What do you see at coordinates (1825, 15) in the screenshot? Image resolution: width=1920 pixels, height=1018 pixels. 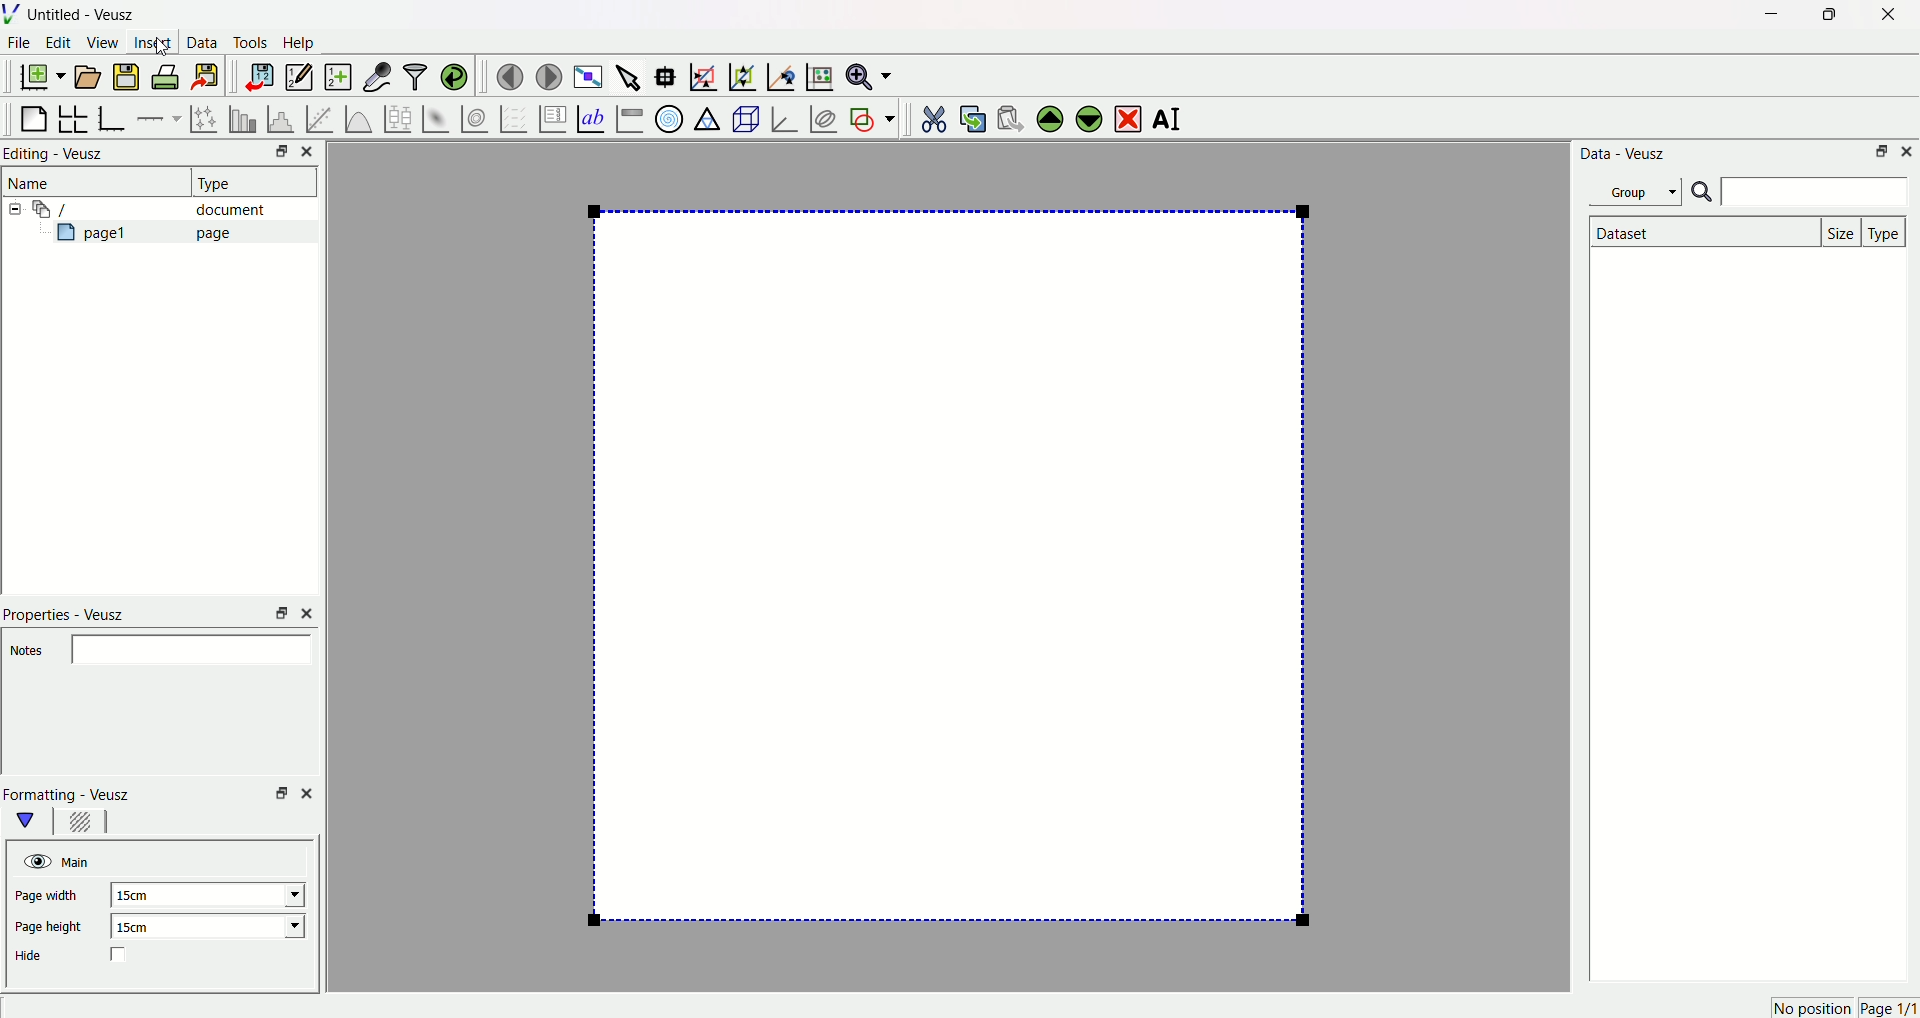 I see `Maximize` at bounding box center [1825, 15].